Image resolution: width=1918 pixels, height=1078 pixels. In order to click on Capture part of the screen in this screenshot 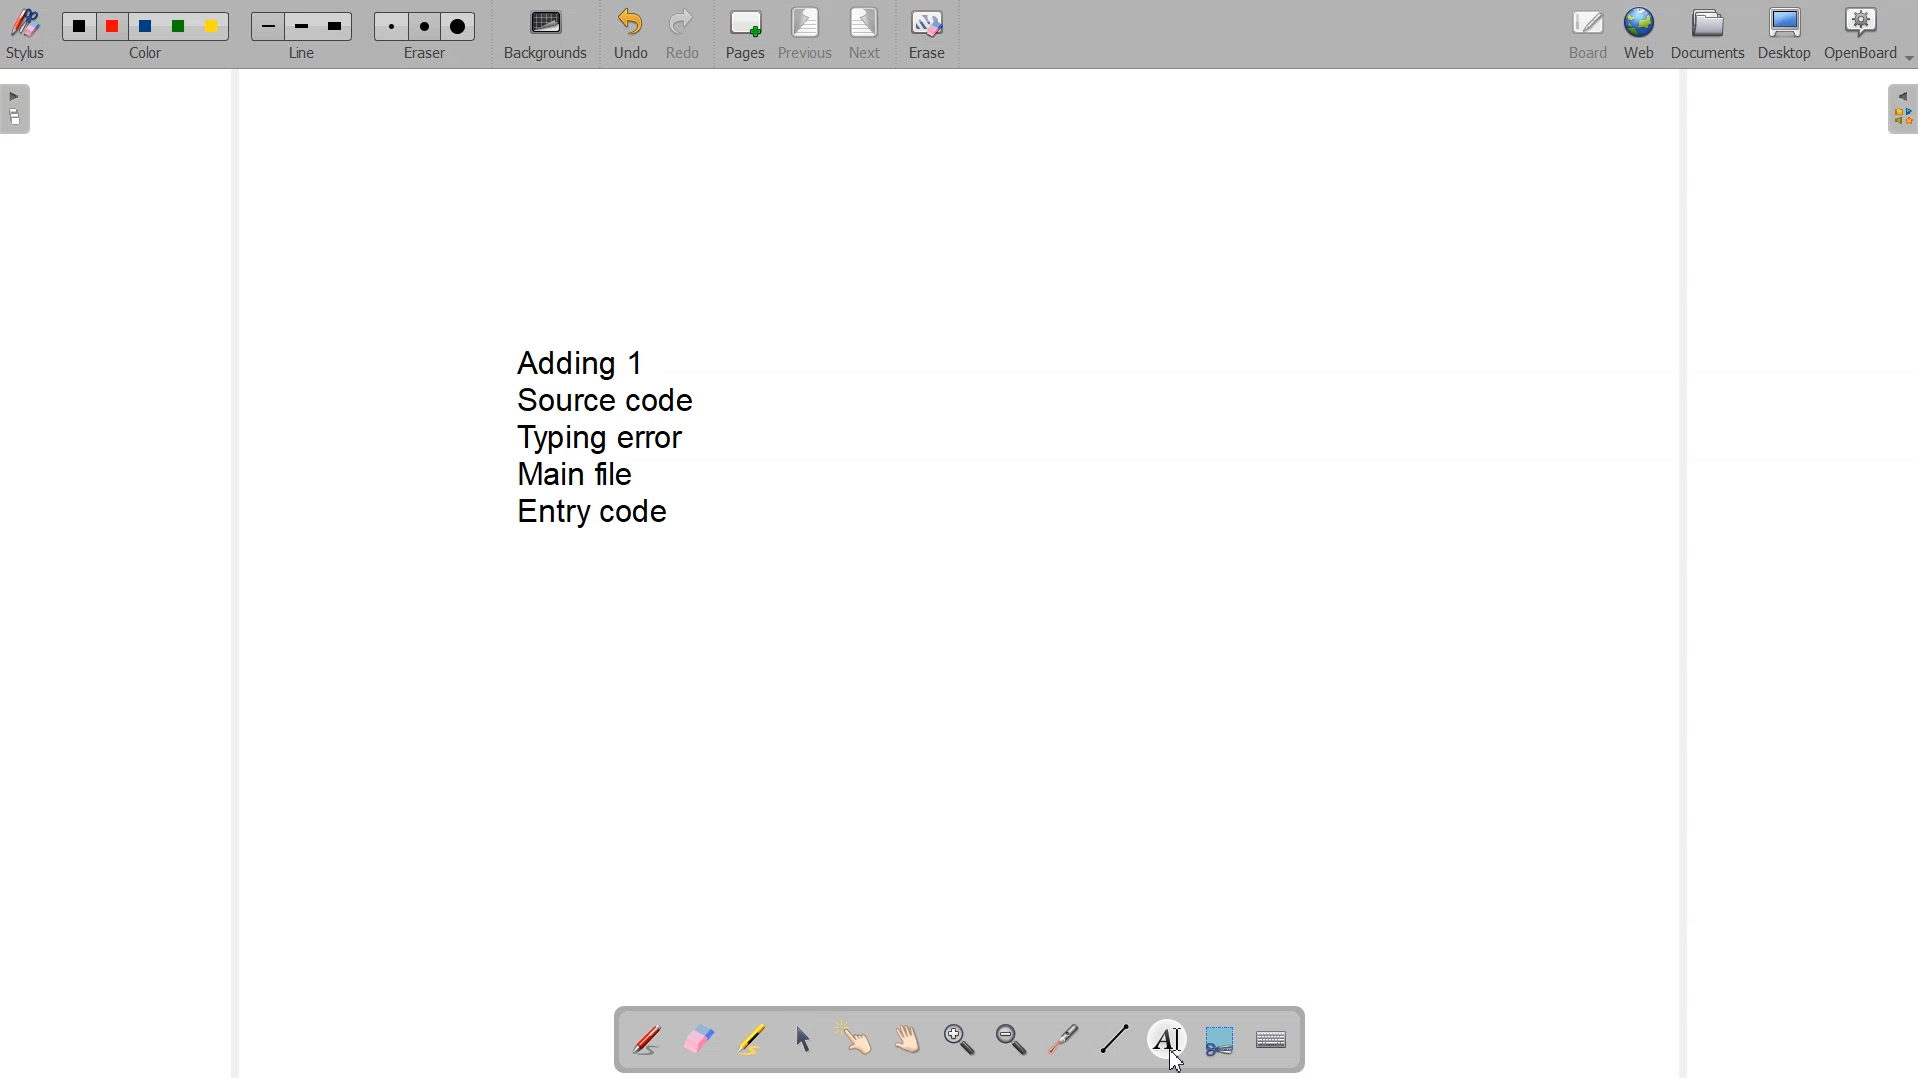, I will do `click(1219, 1038)`.